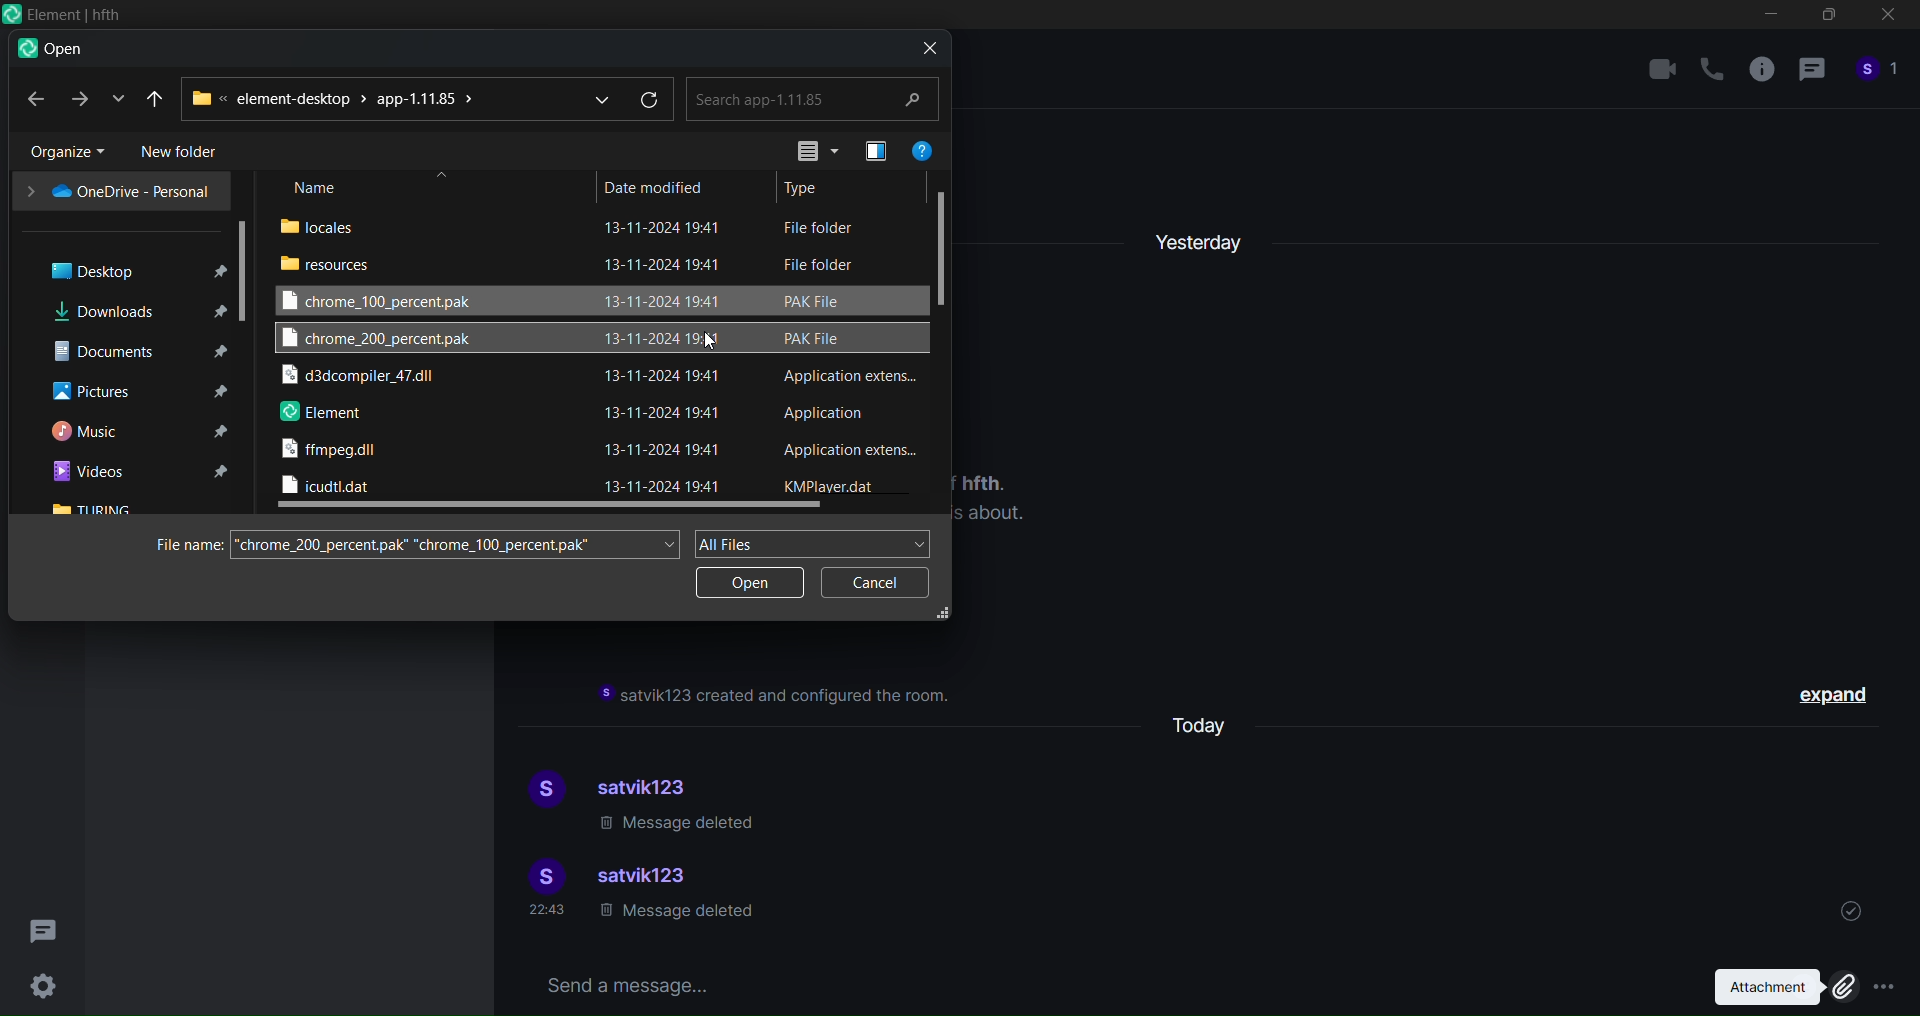 The height and width of the screenshot is (1016, 1920). I want to click on display picture, so click(541, 876).